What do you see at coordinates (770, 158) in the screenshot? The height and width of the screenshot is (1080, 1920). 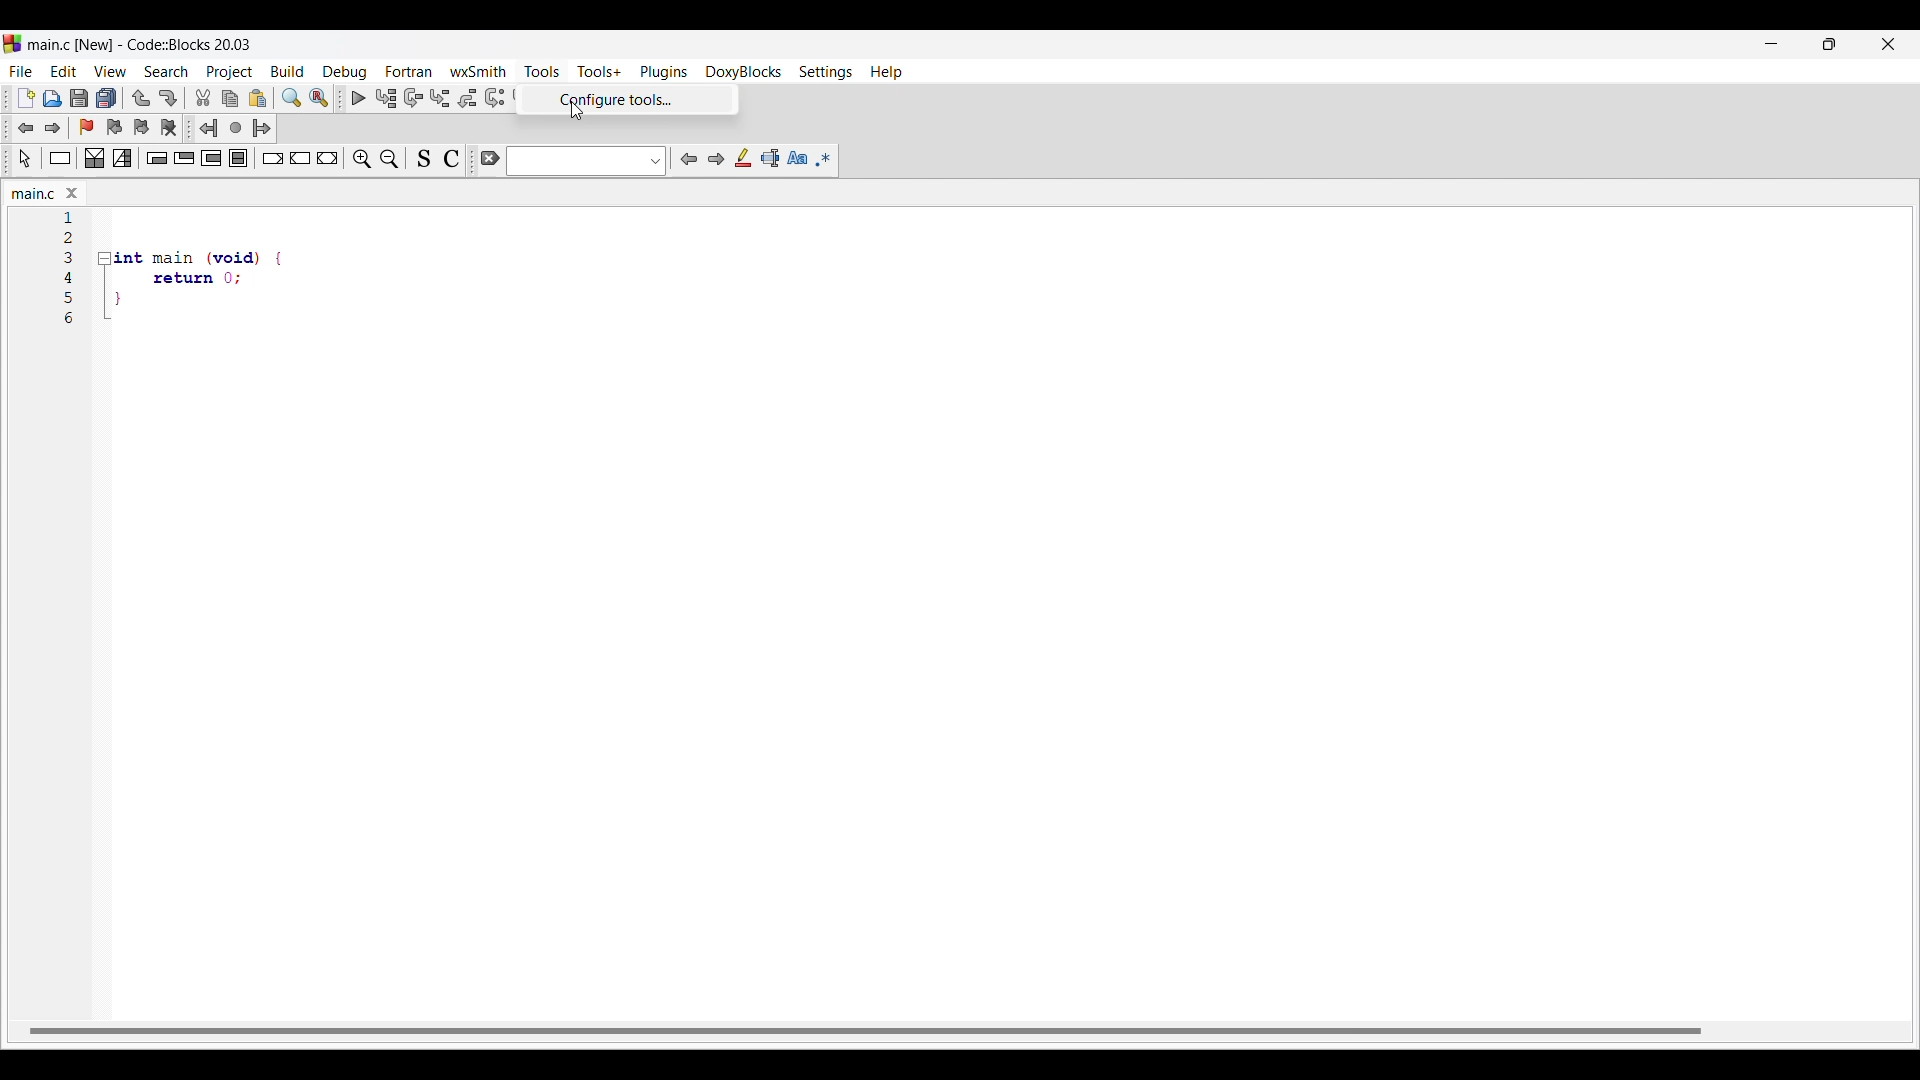 I see `Select text` at bounding box center [770, 158].